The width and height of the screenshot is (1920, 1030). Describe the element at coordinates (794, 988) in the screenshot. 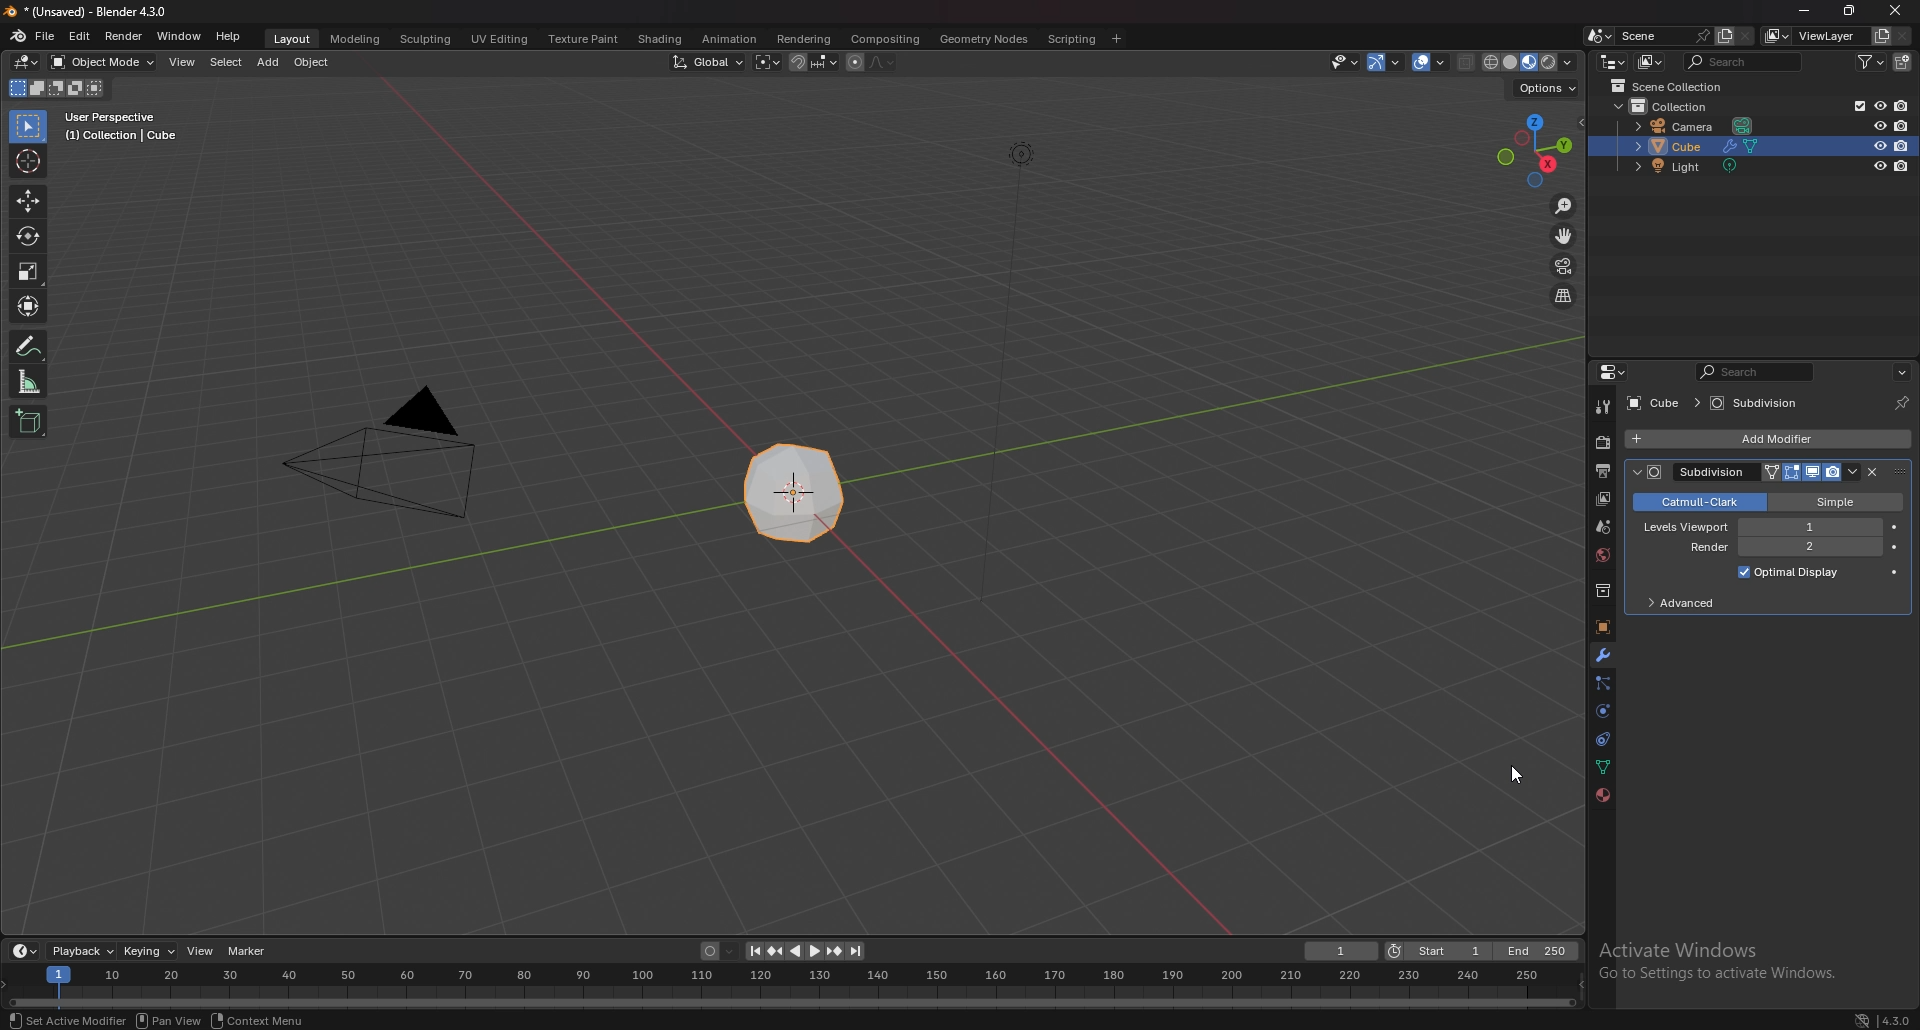

I see `seek` at that location.